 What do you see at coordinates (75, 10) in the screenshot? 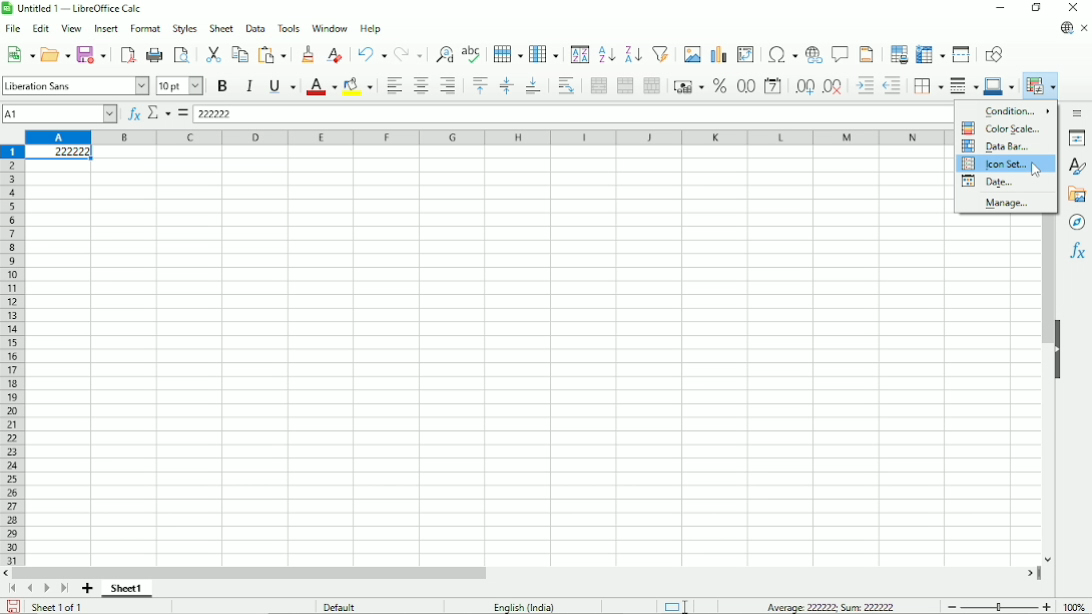
I see `Title` at bounding box center [75, 10].